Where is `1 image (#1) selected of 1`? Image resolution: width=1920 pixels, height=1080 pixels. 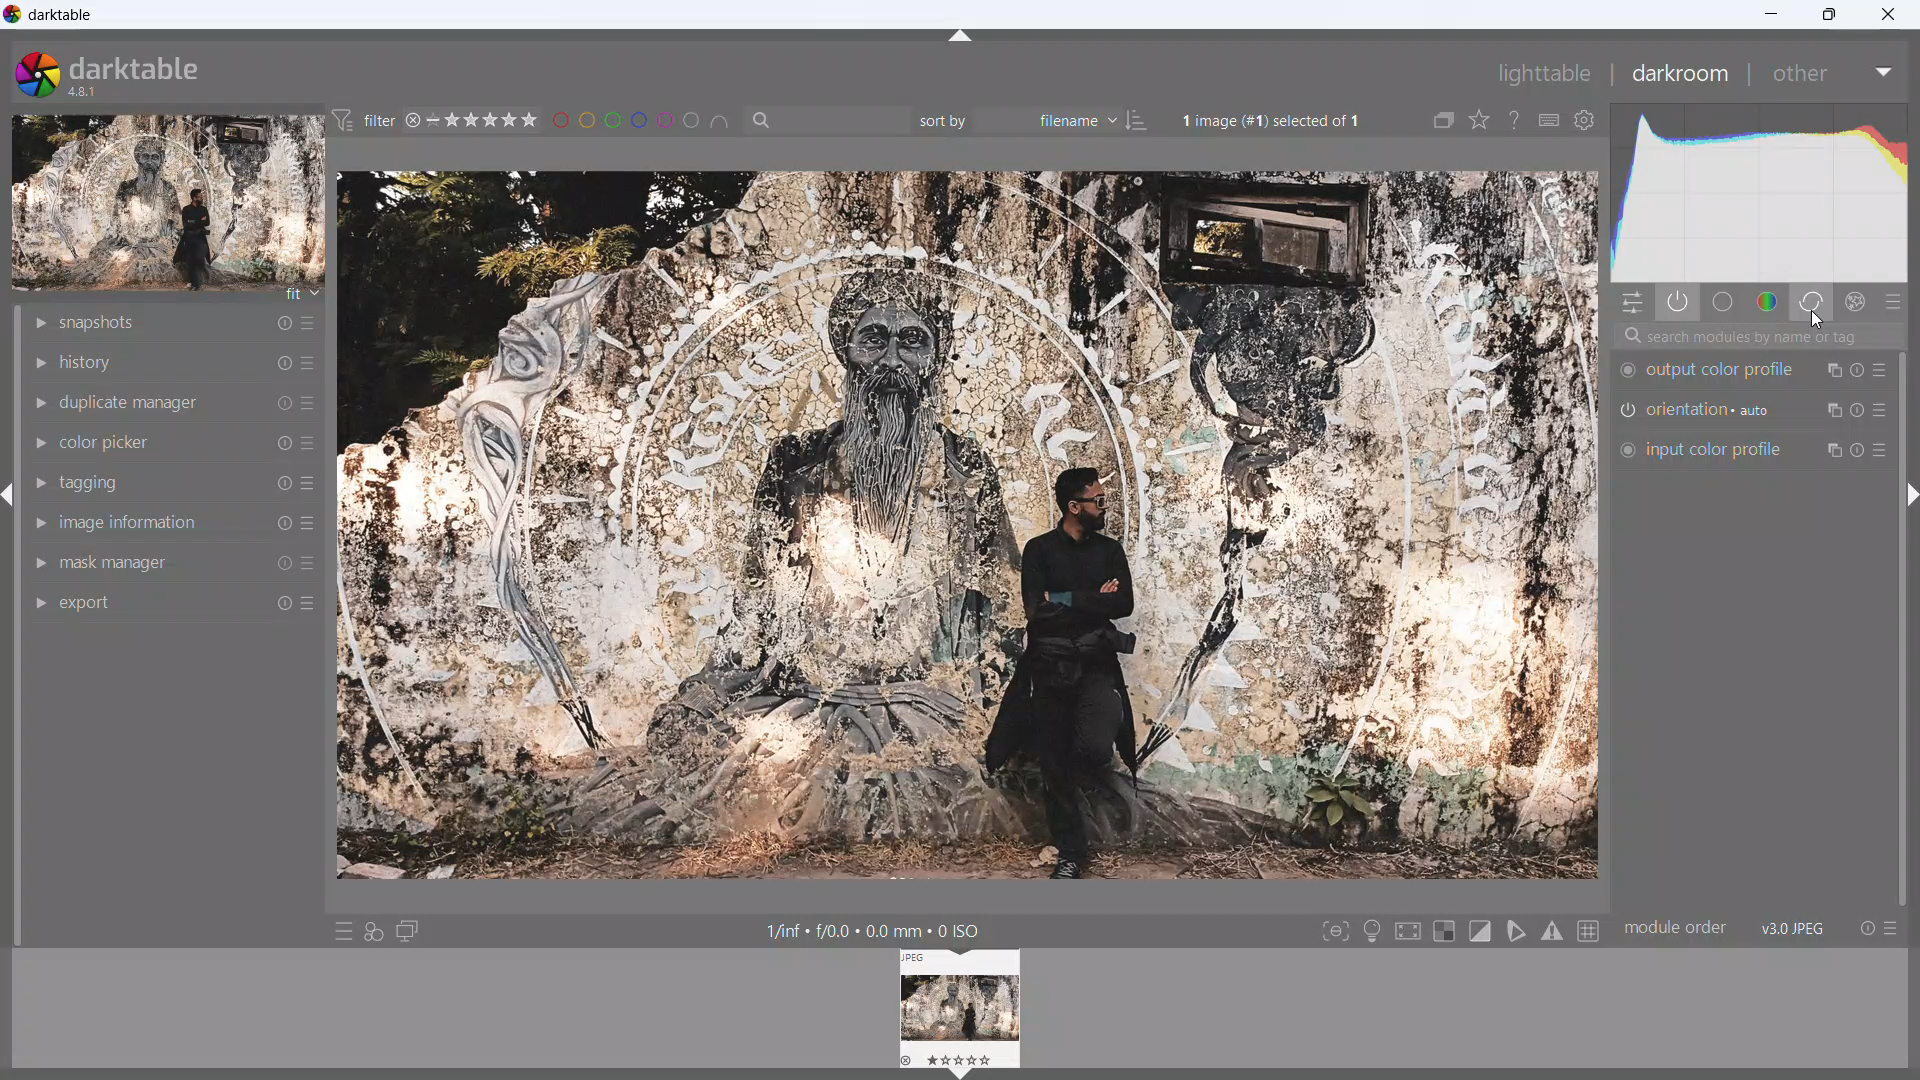 1 image (#1) selected of 1 is located at coordinates (1275, 125).